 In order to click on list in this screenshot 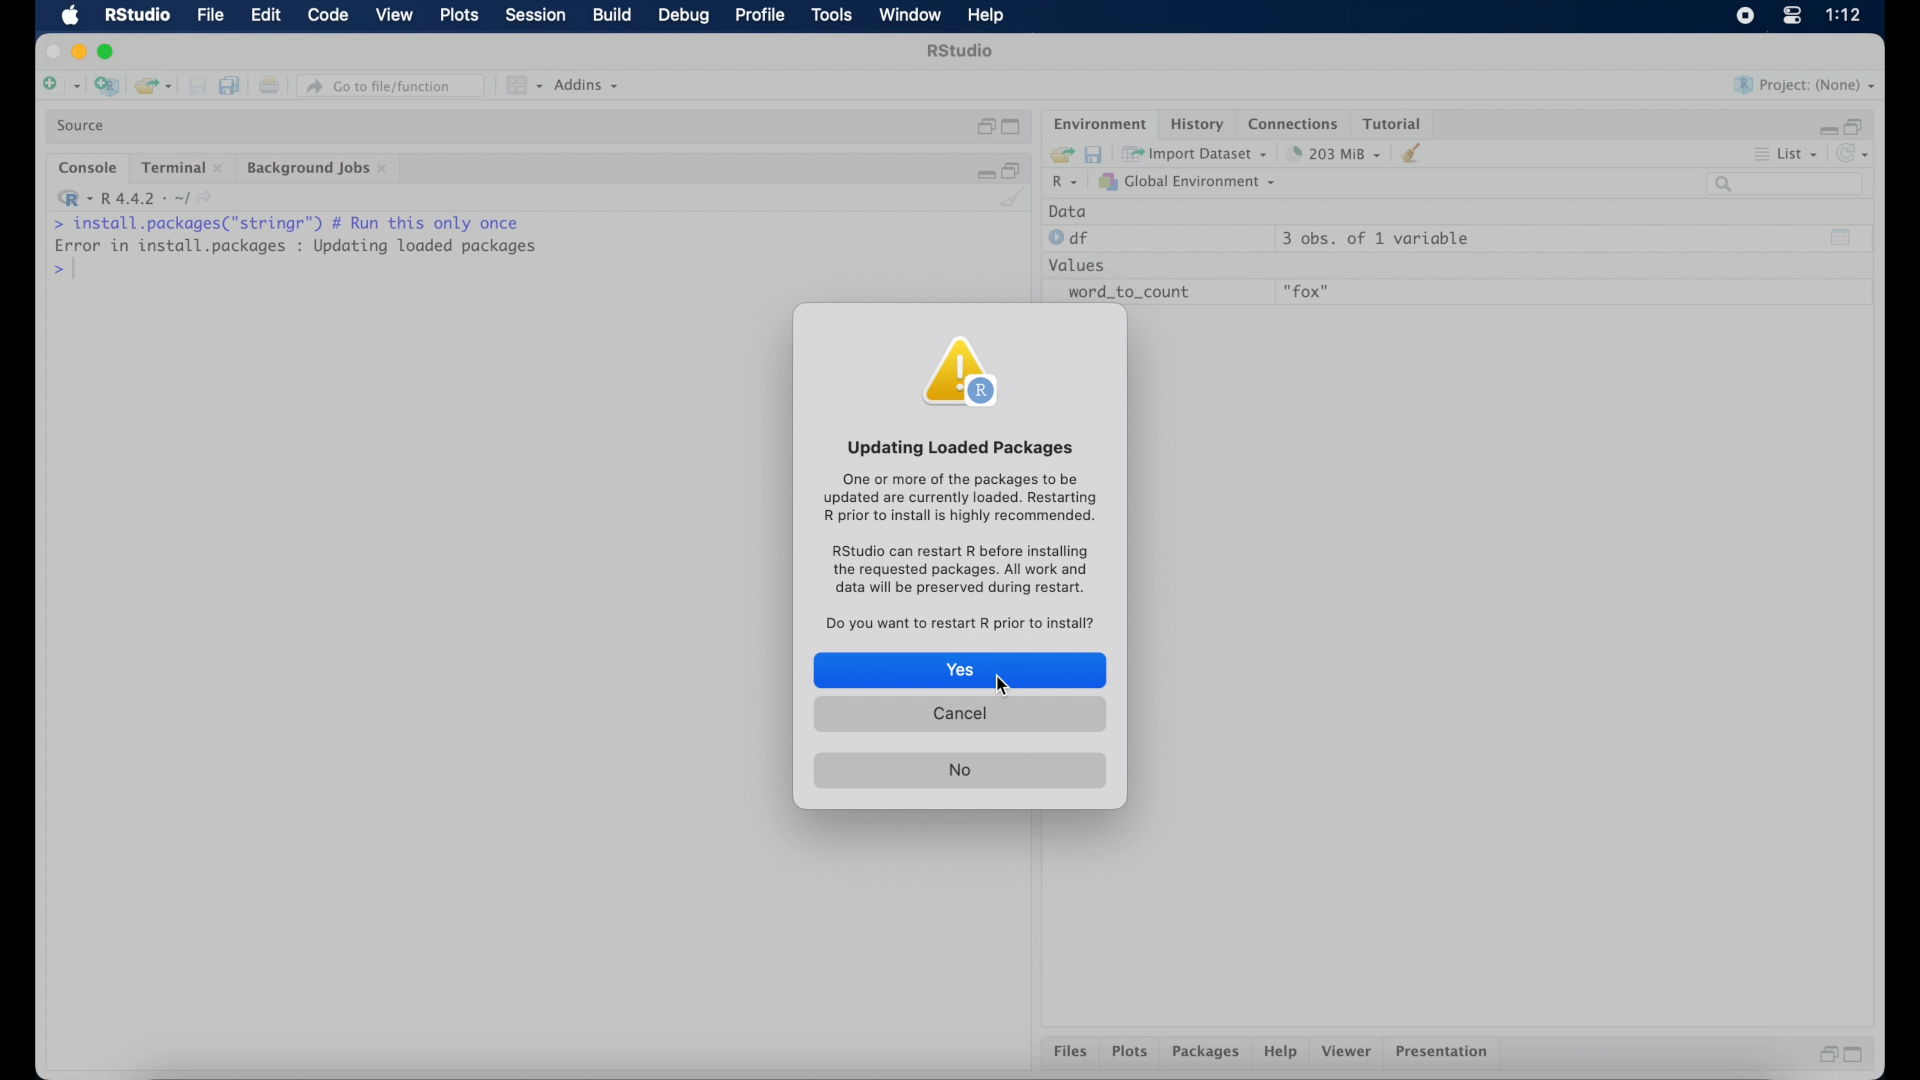, I will do `click(1788, 156)`.